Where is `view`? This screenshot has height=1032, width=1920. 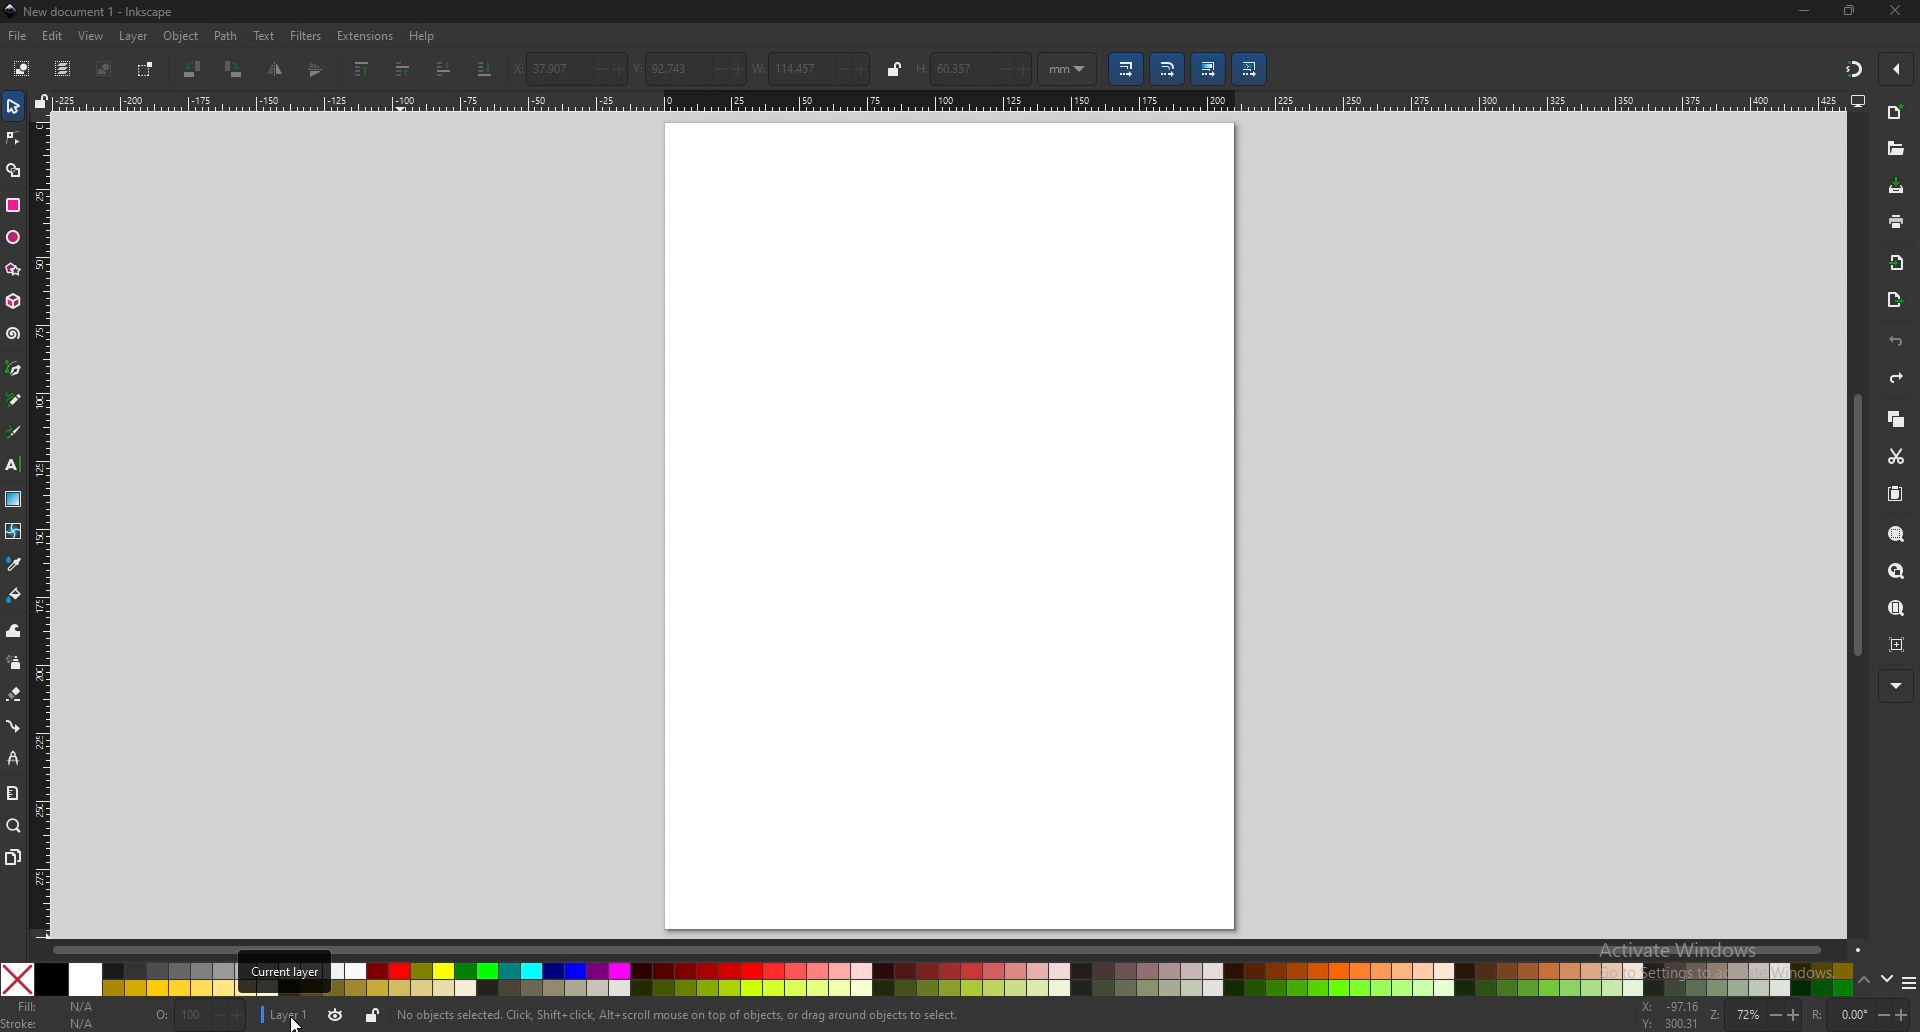
view is located at coordinates (91, 36).